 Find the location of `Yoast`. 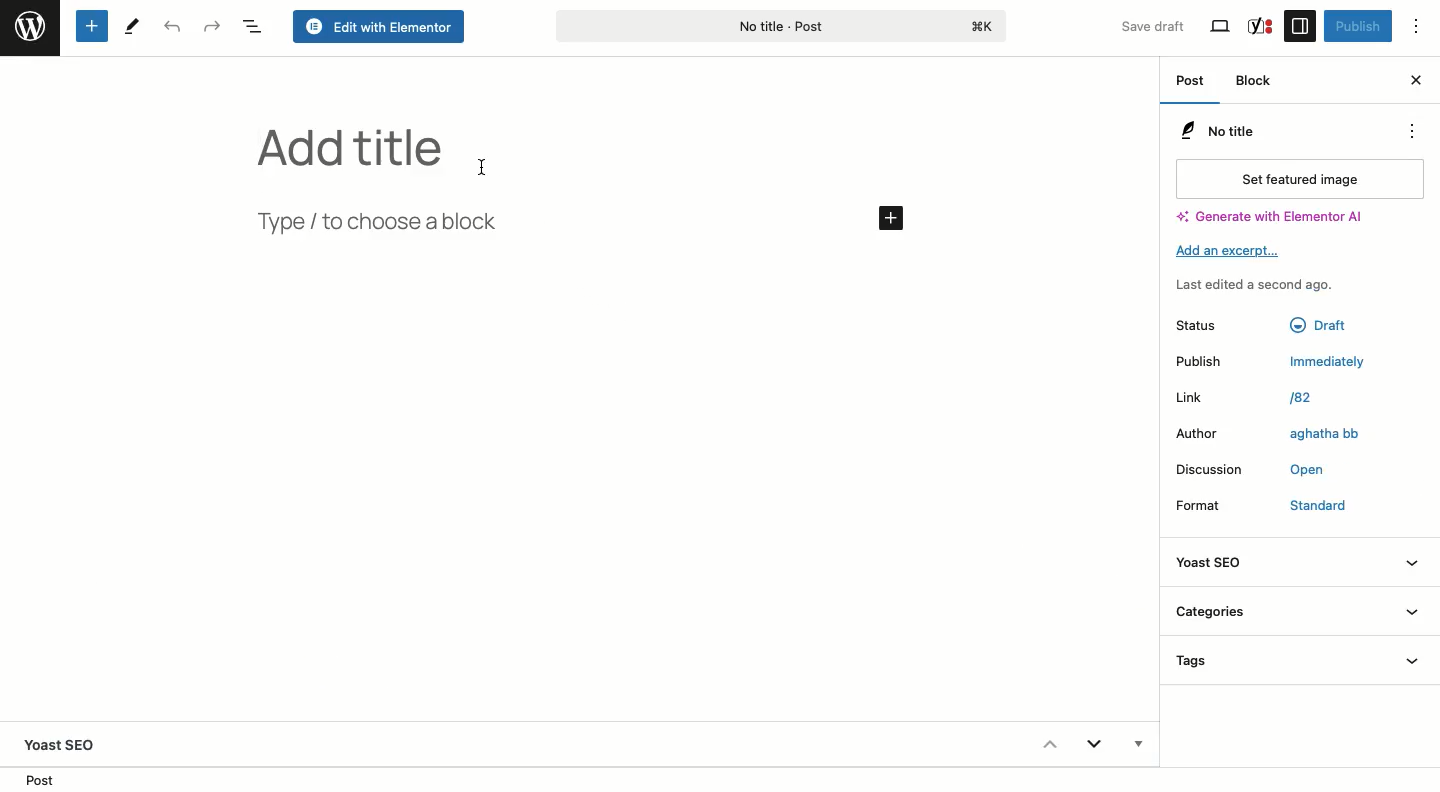

Yoast is located at coordinates (1259, 25).